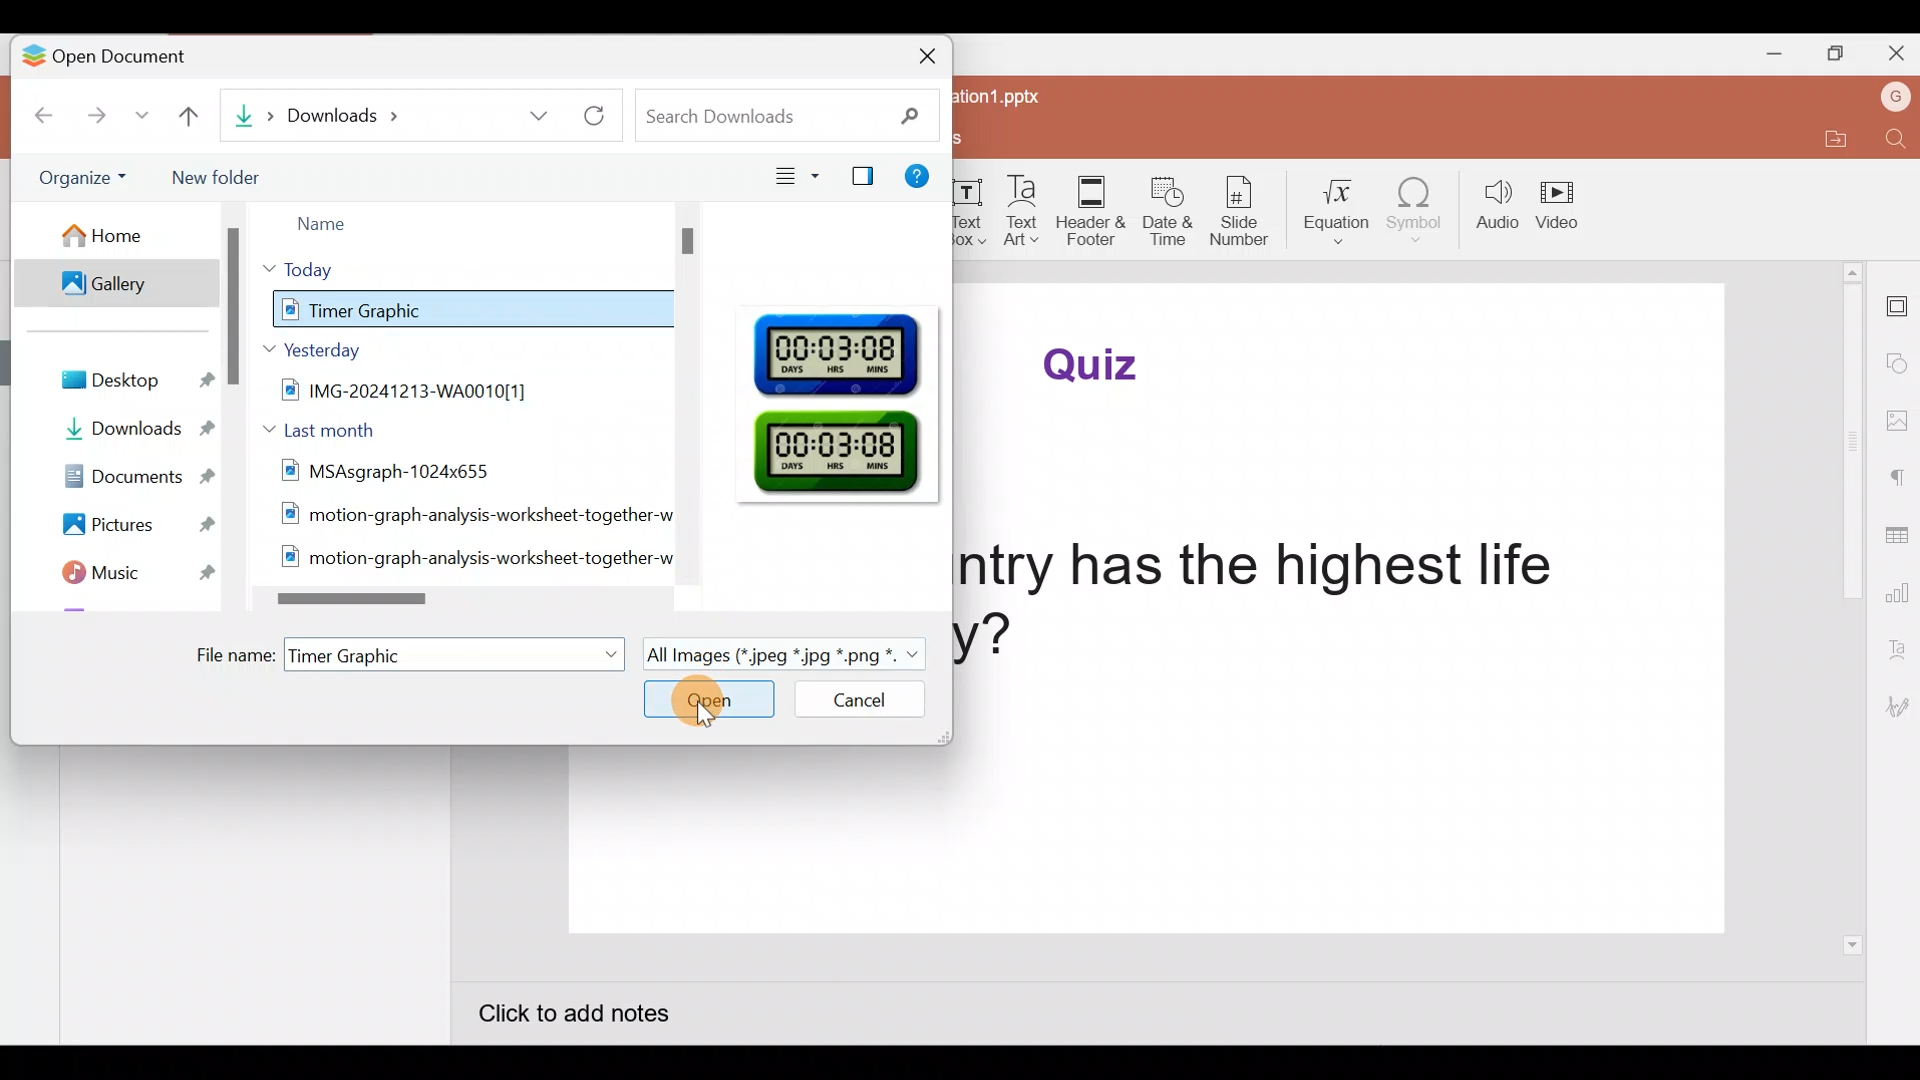 This screenshot has width=1920, height=1080. Describe the element at coordinates (1855, 608) in the screenshot. I see `Scroll bar` at that location.